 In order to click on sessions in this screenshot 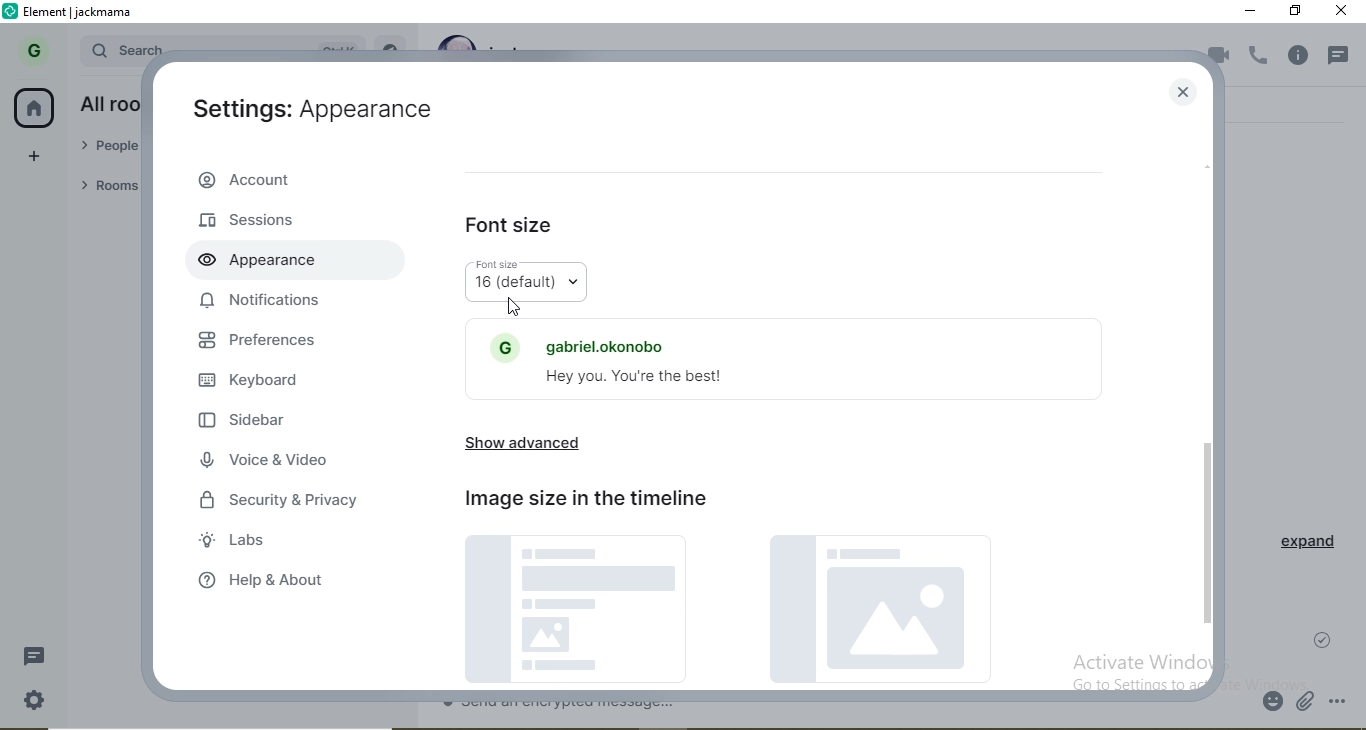, I will do `click(250, 219)`.